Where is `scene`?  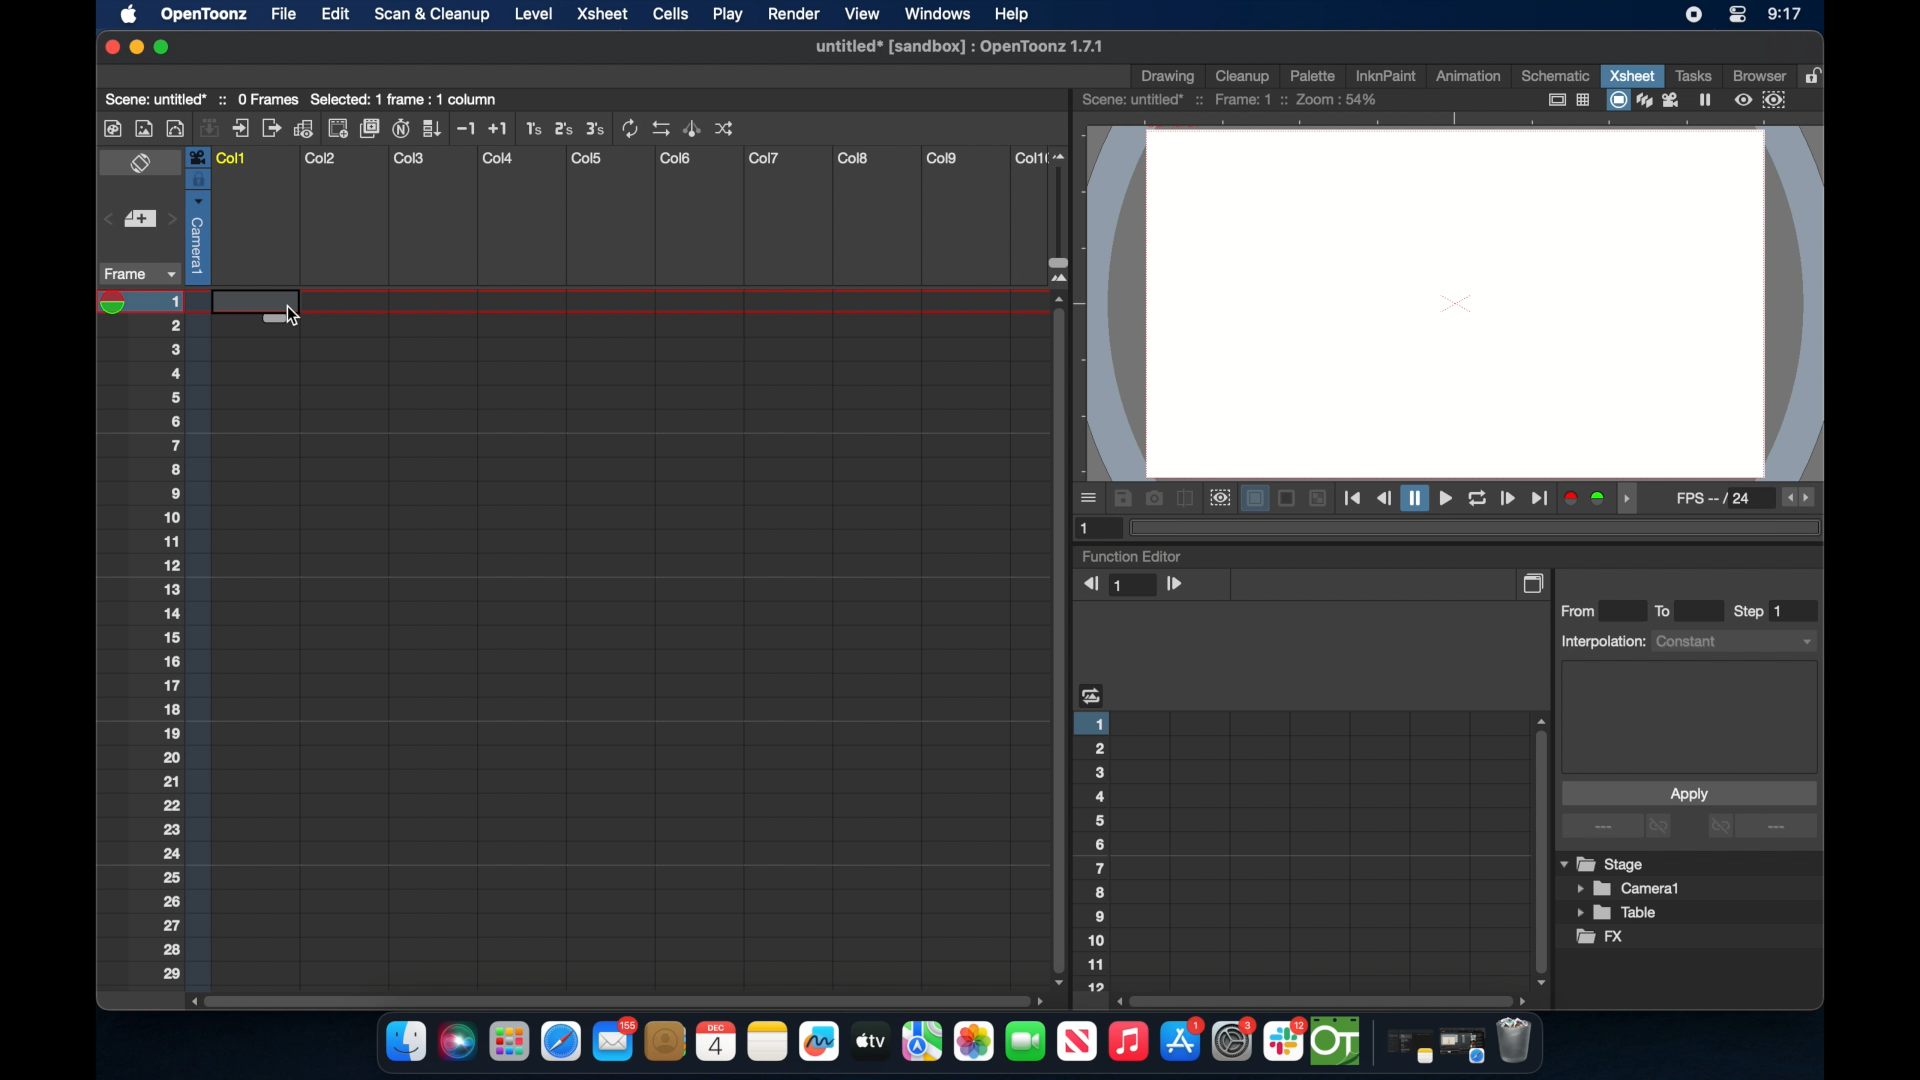
scene is located at coordinates (1231, 100).